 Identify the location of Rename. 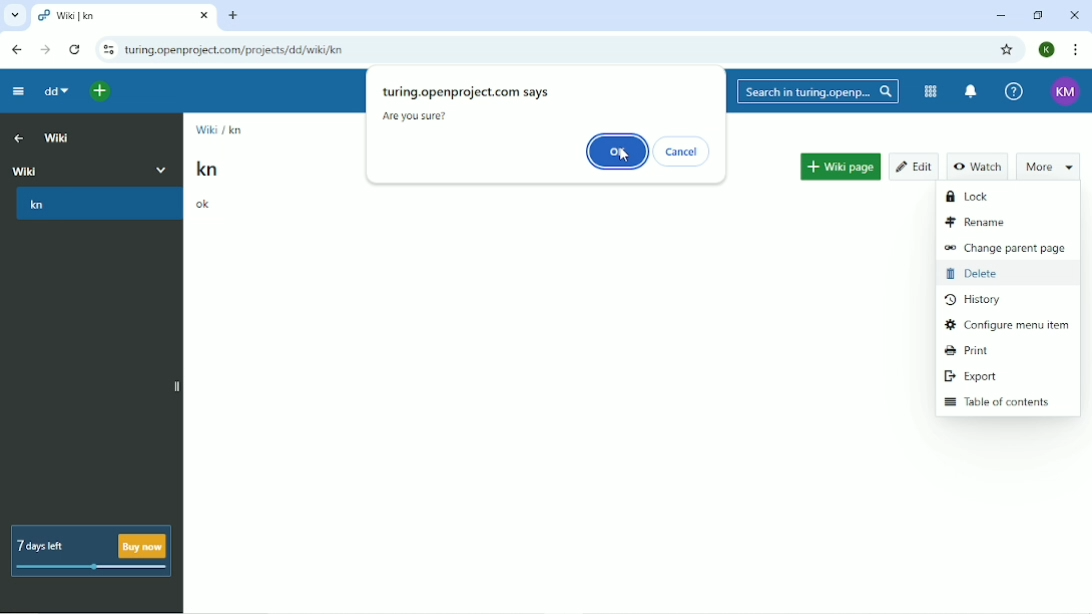
(983, 221).